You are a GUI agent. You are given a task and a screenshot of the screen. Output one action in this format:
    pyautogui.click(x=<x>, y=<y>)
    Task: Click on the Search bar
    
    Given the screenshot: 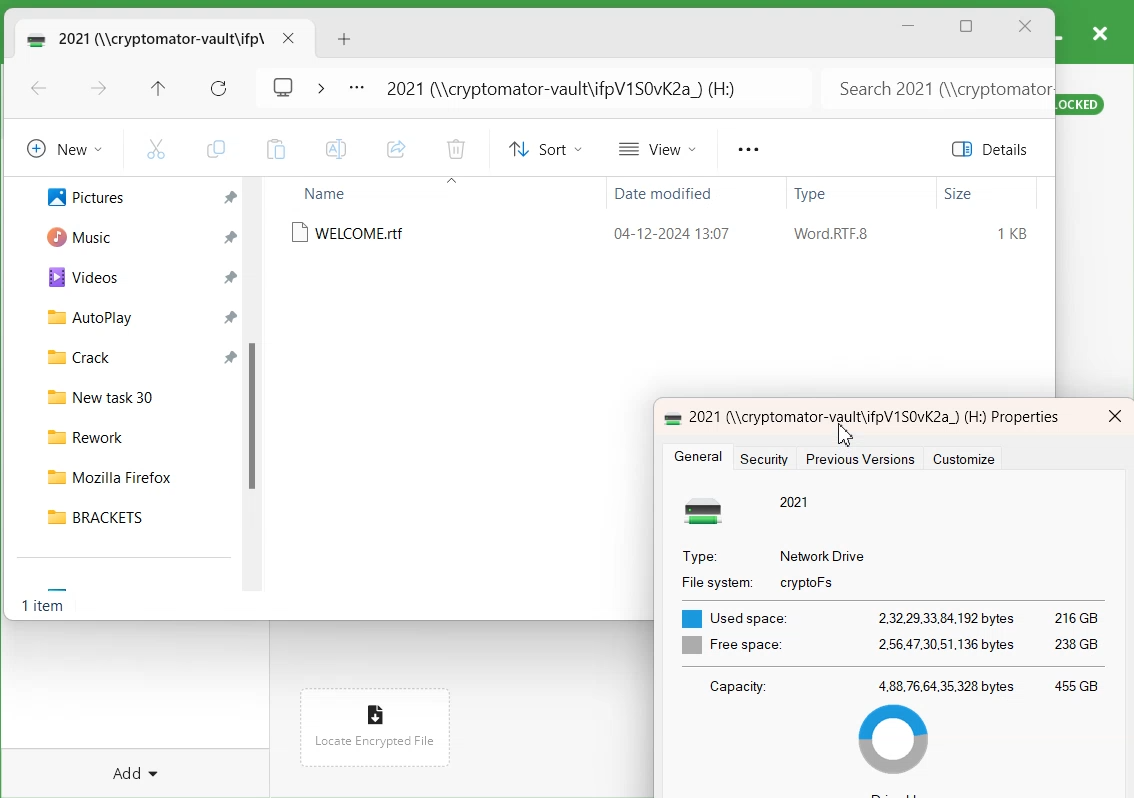 What is the action you would take?
    pyautogui.click(x=935, y=88)
    